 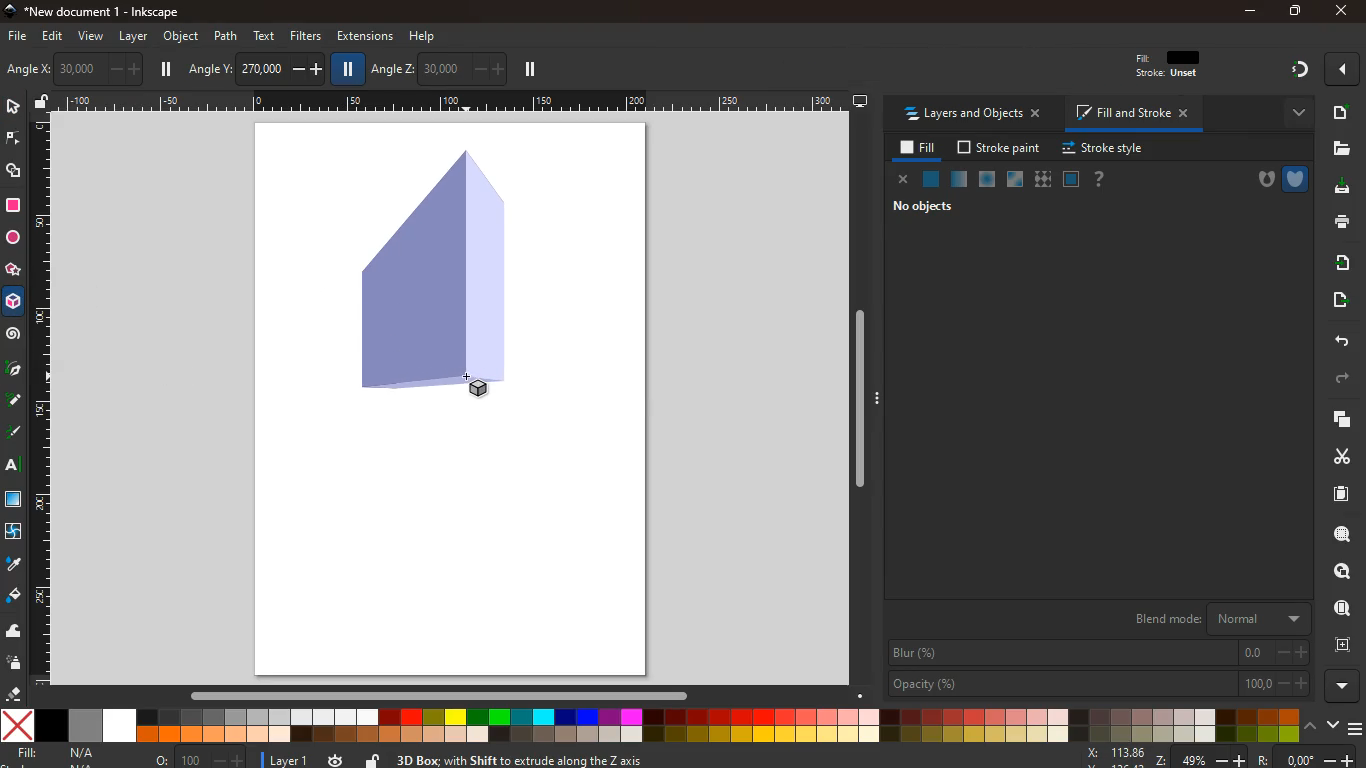 I want to click on screen, so click(x=16, y=502).